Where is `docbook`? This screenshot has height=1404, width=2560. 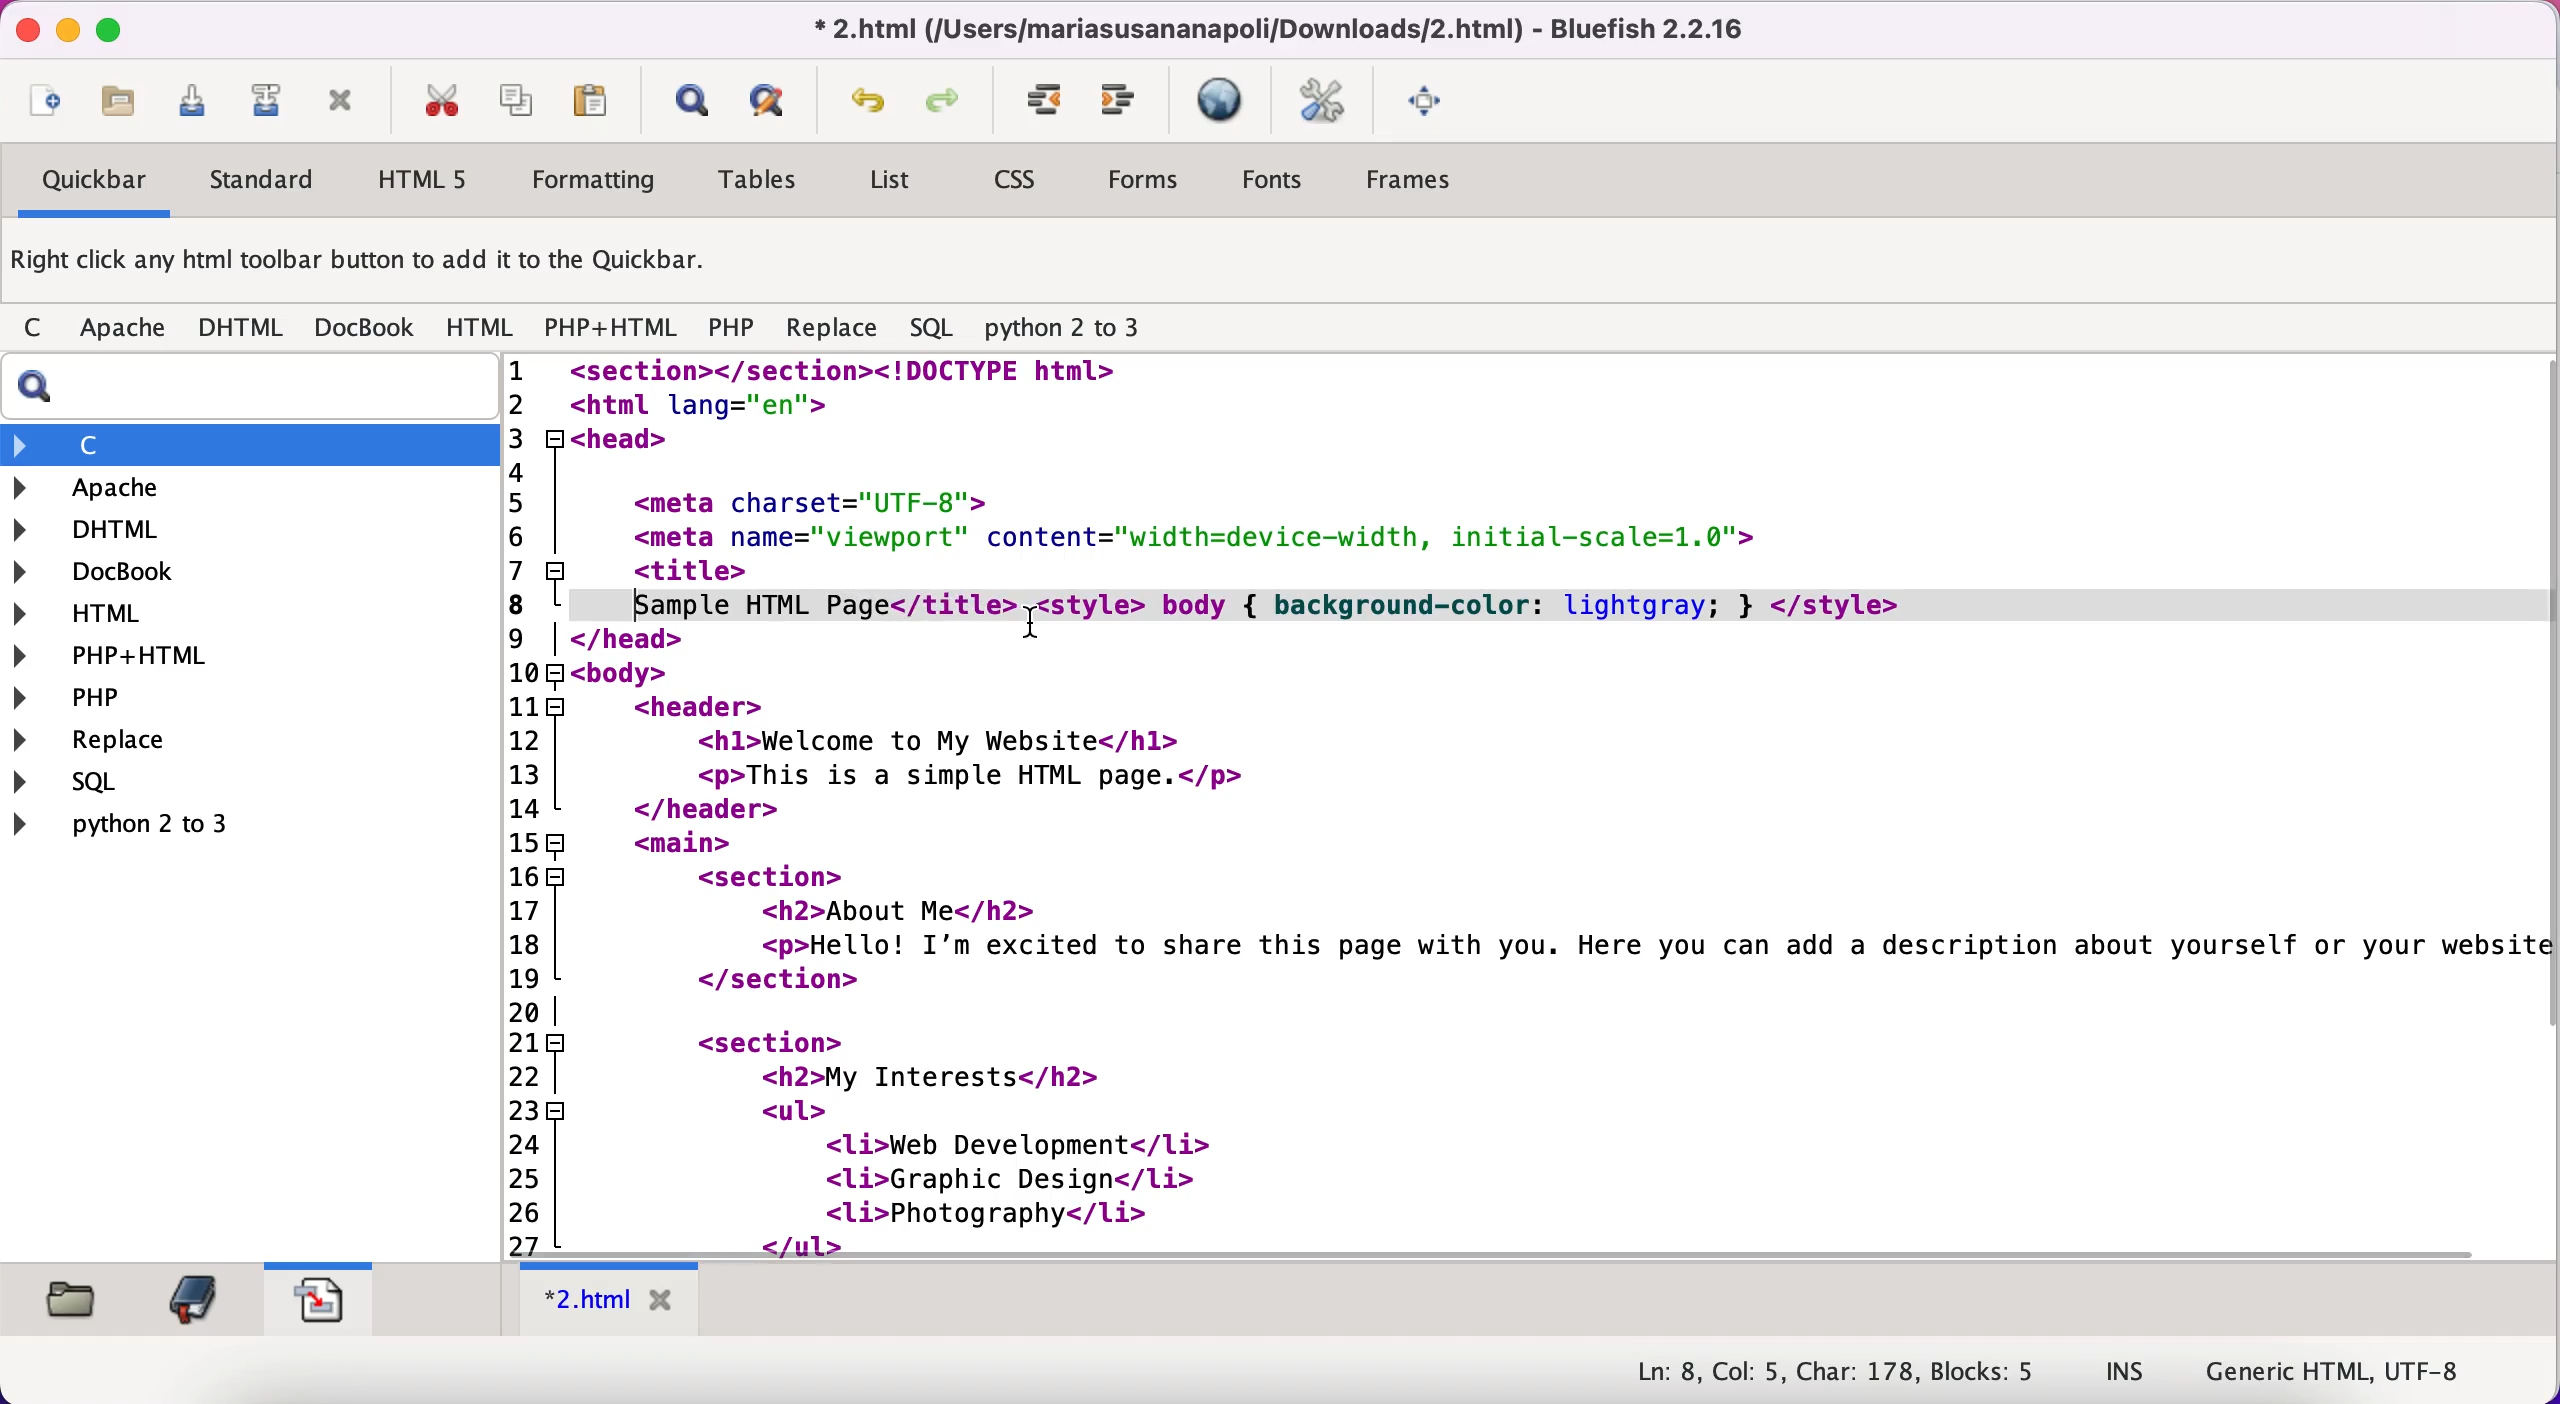
docbook is located at coordinates (366, 326).